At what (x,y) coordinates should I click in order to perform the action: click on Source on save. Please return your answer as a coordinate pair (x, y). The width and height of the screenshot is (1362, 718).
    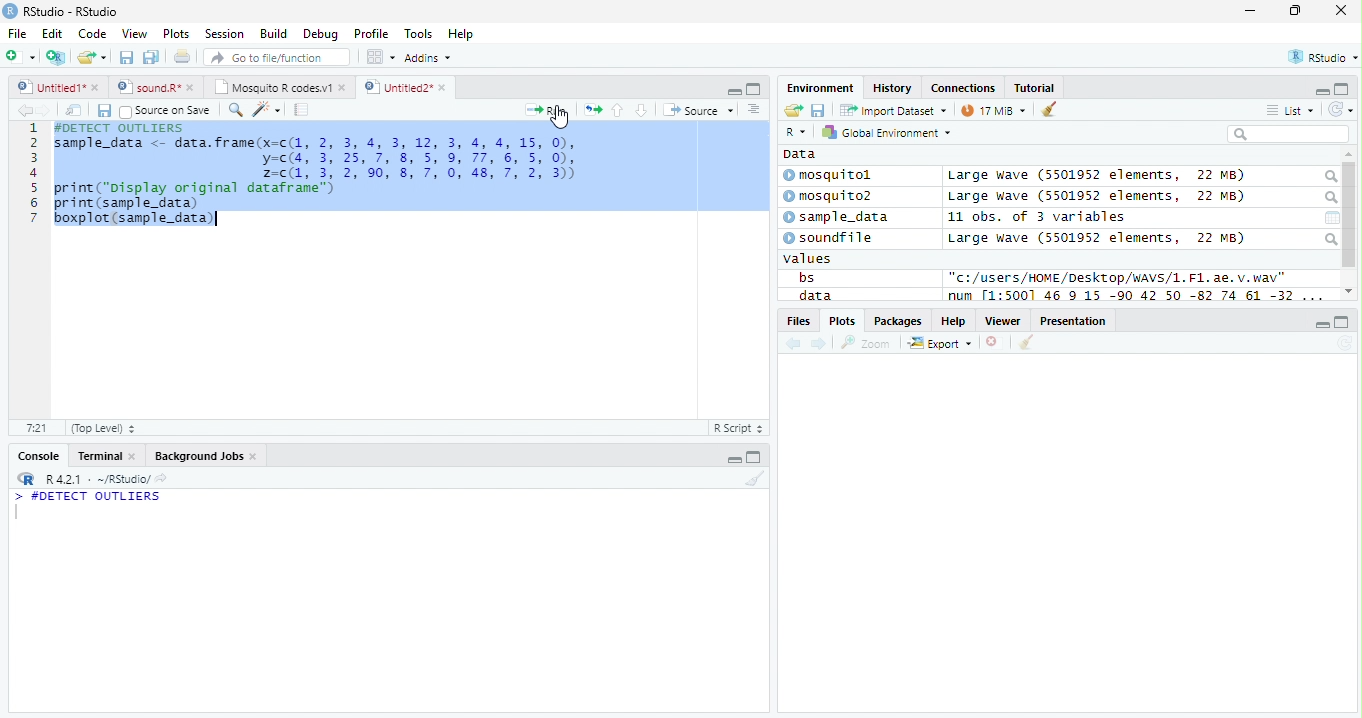
    Looking at the image, I should click on (165, 112).